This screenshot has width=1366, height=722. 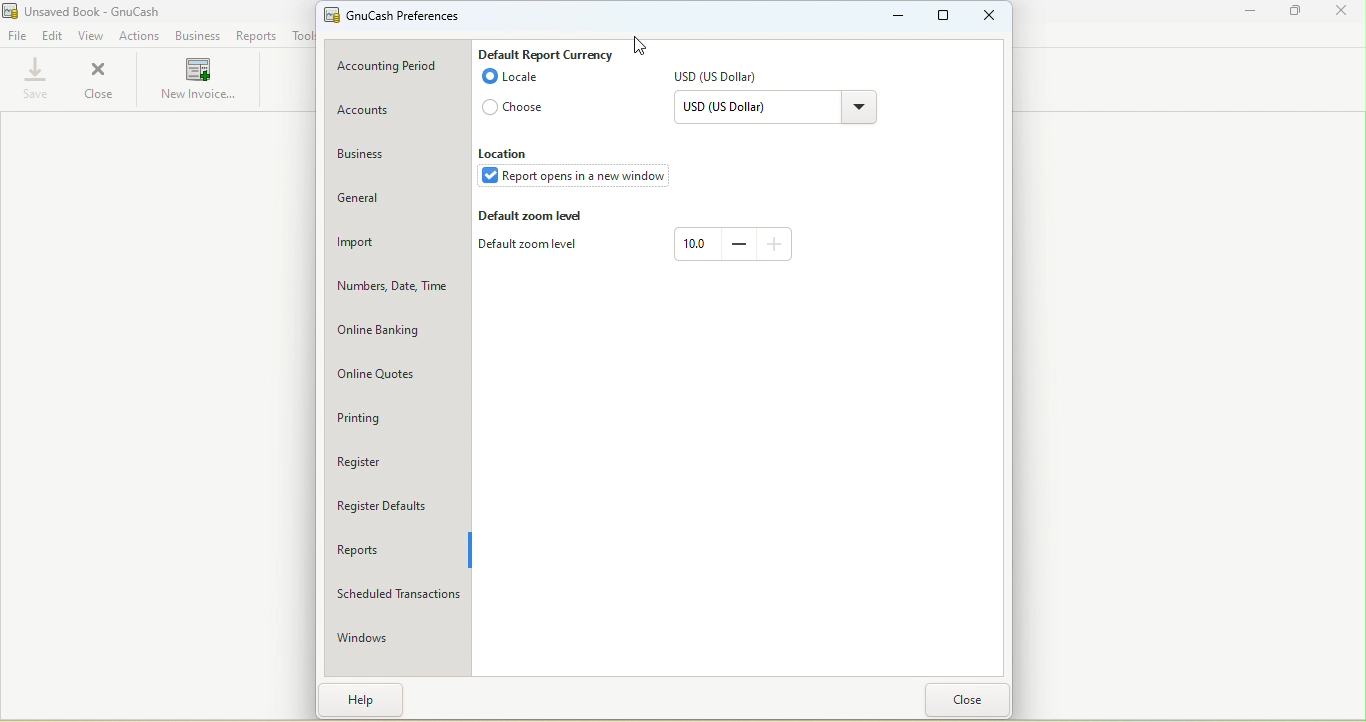 What do you see at coordinates (397, 244) in the screenshot?
I see `Import` at bounding box center [397, 244].